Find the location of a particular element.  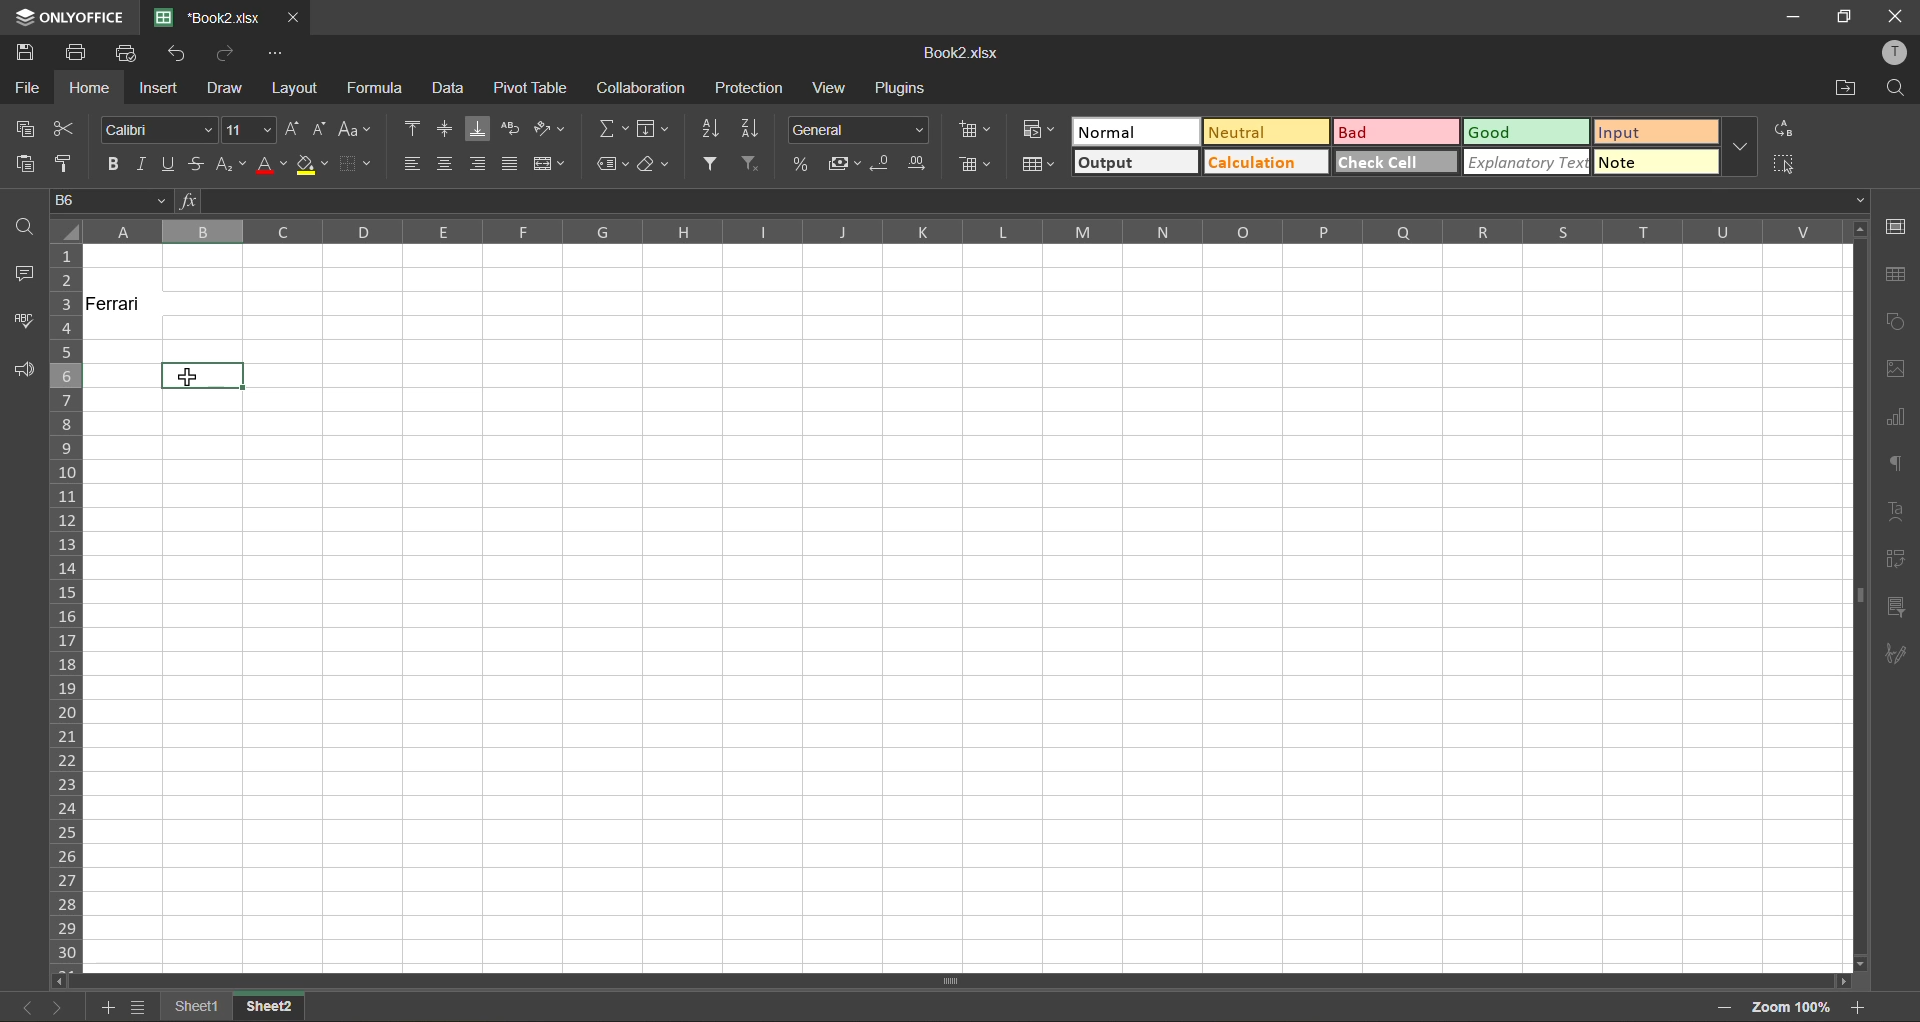

quick print is located at coordinates (126, 54).